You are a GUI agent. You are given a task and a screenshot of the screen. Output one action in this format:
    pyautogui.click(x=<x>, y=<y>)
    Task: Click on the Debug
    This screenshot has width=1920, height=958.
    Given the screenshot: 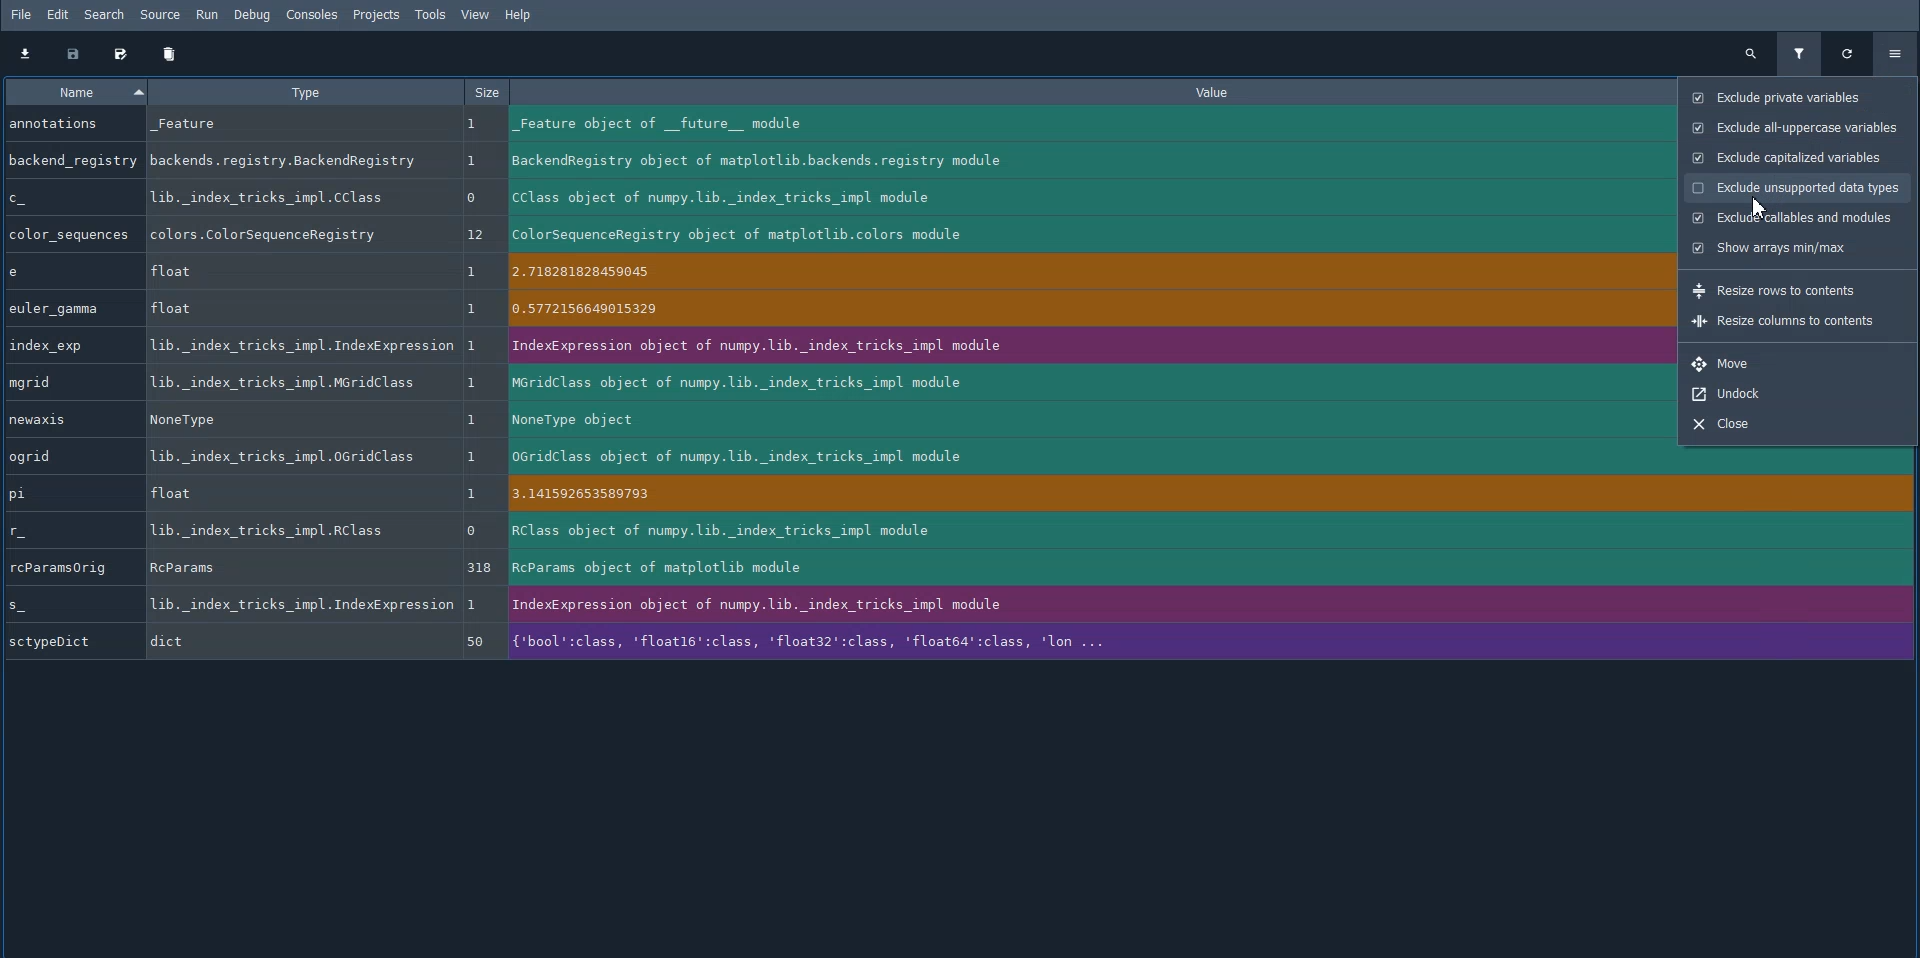 What is the action you would take?
    pyautogui.click(x=256, y=15)
    